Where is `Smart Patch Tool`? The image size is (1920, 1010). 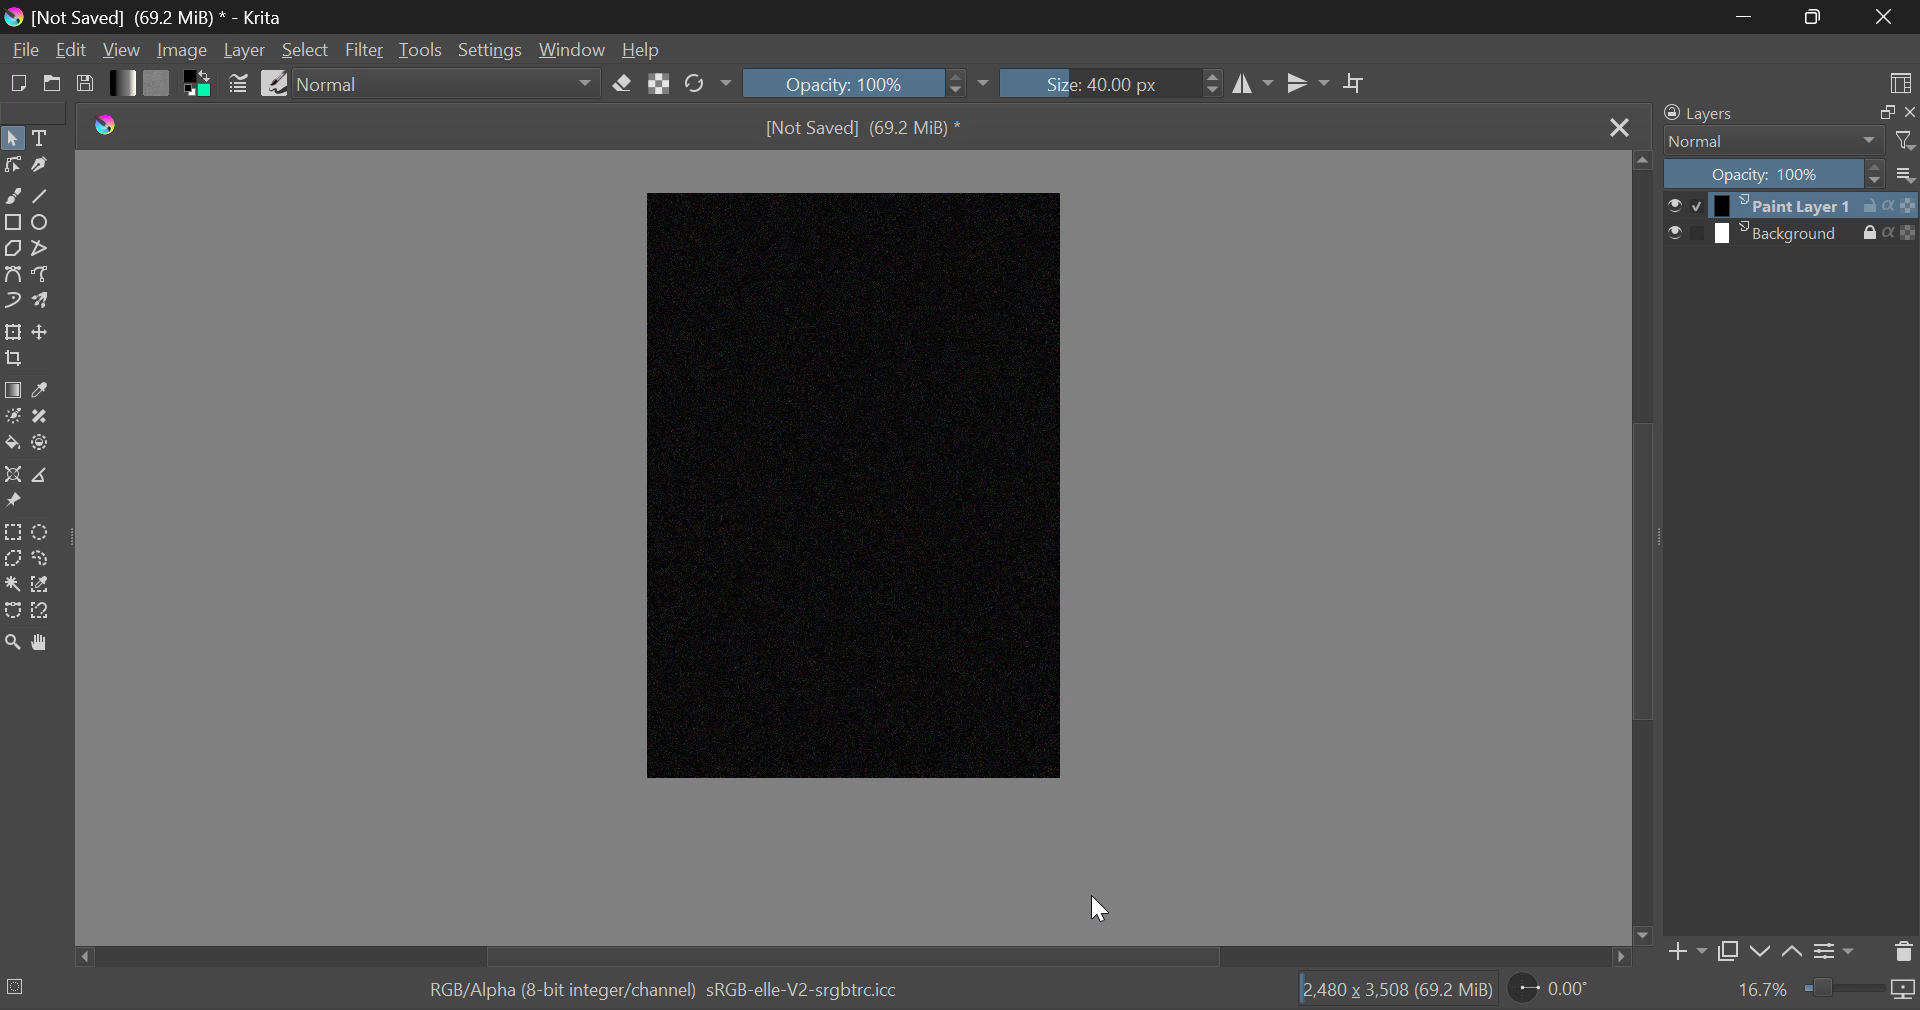 Smart Patch Tool is located at coordinates (43, 418).